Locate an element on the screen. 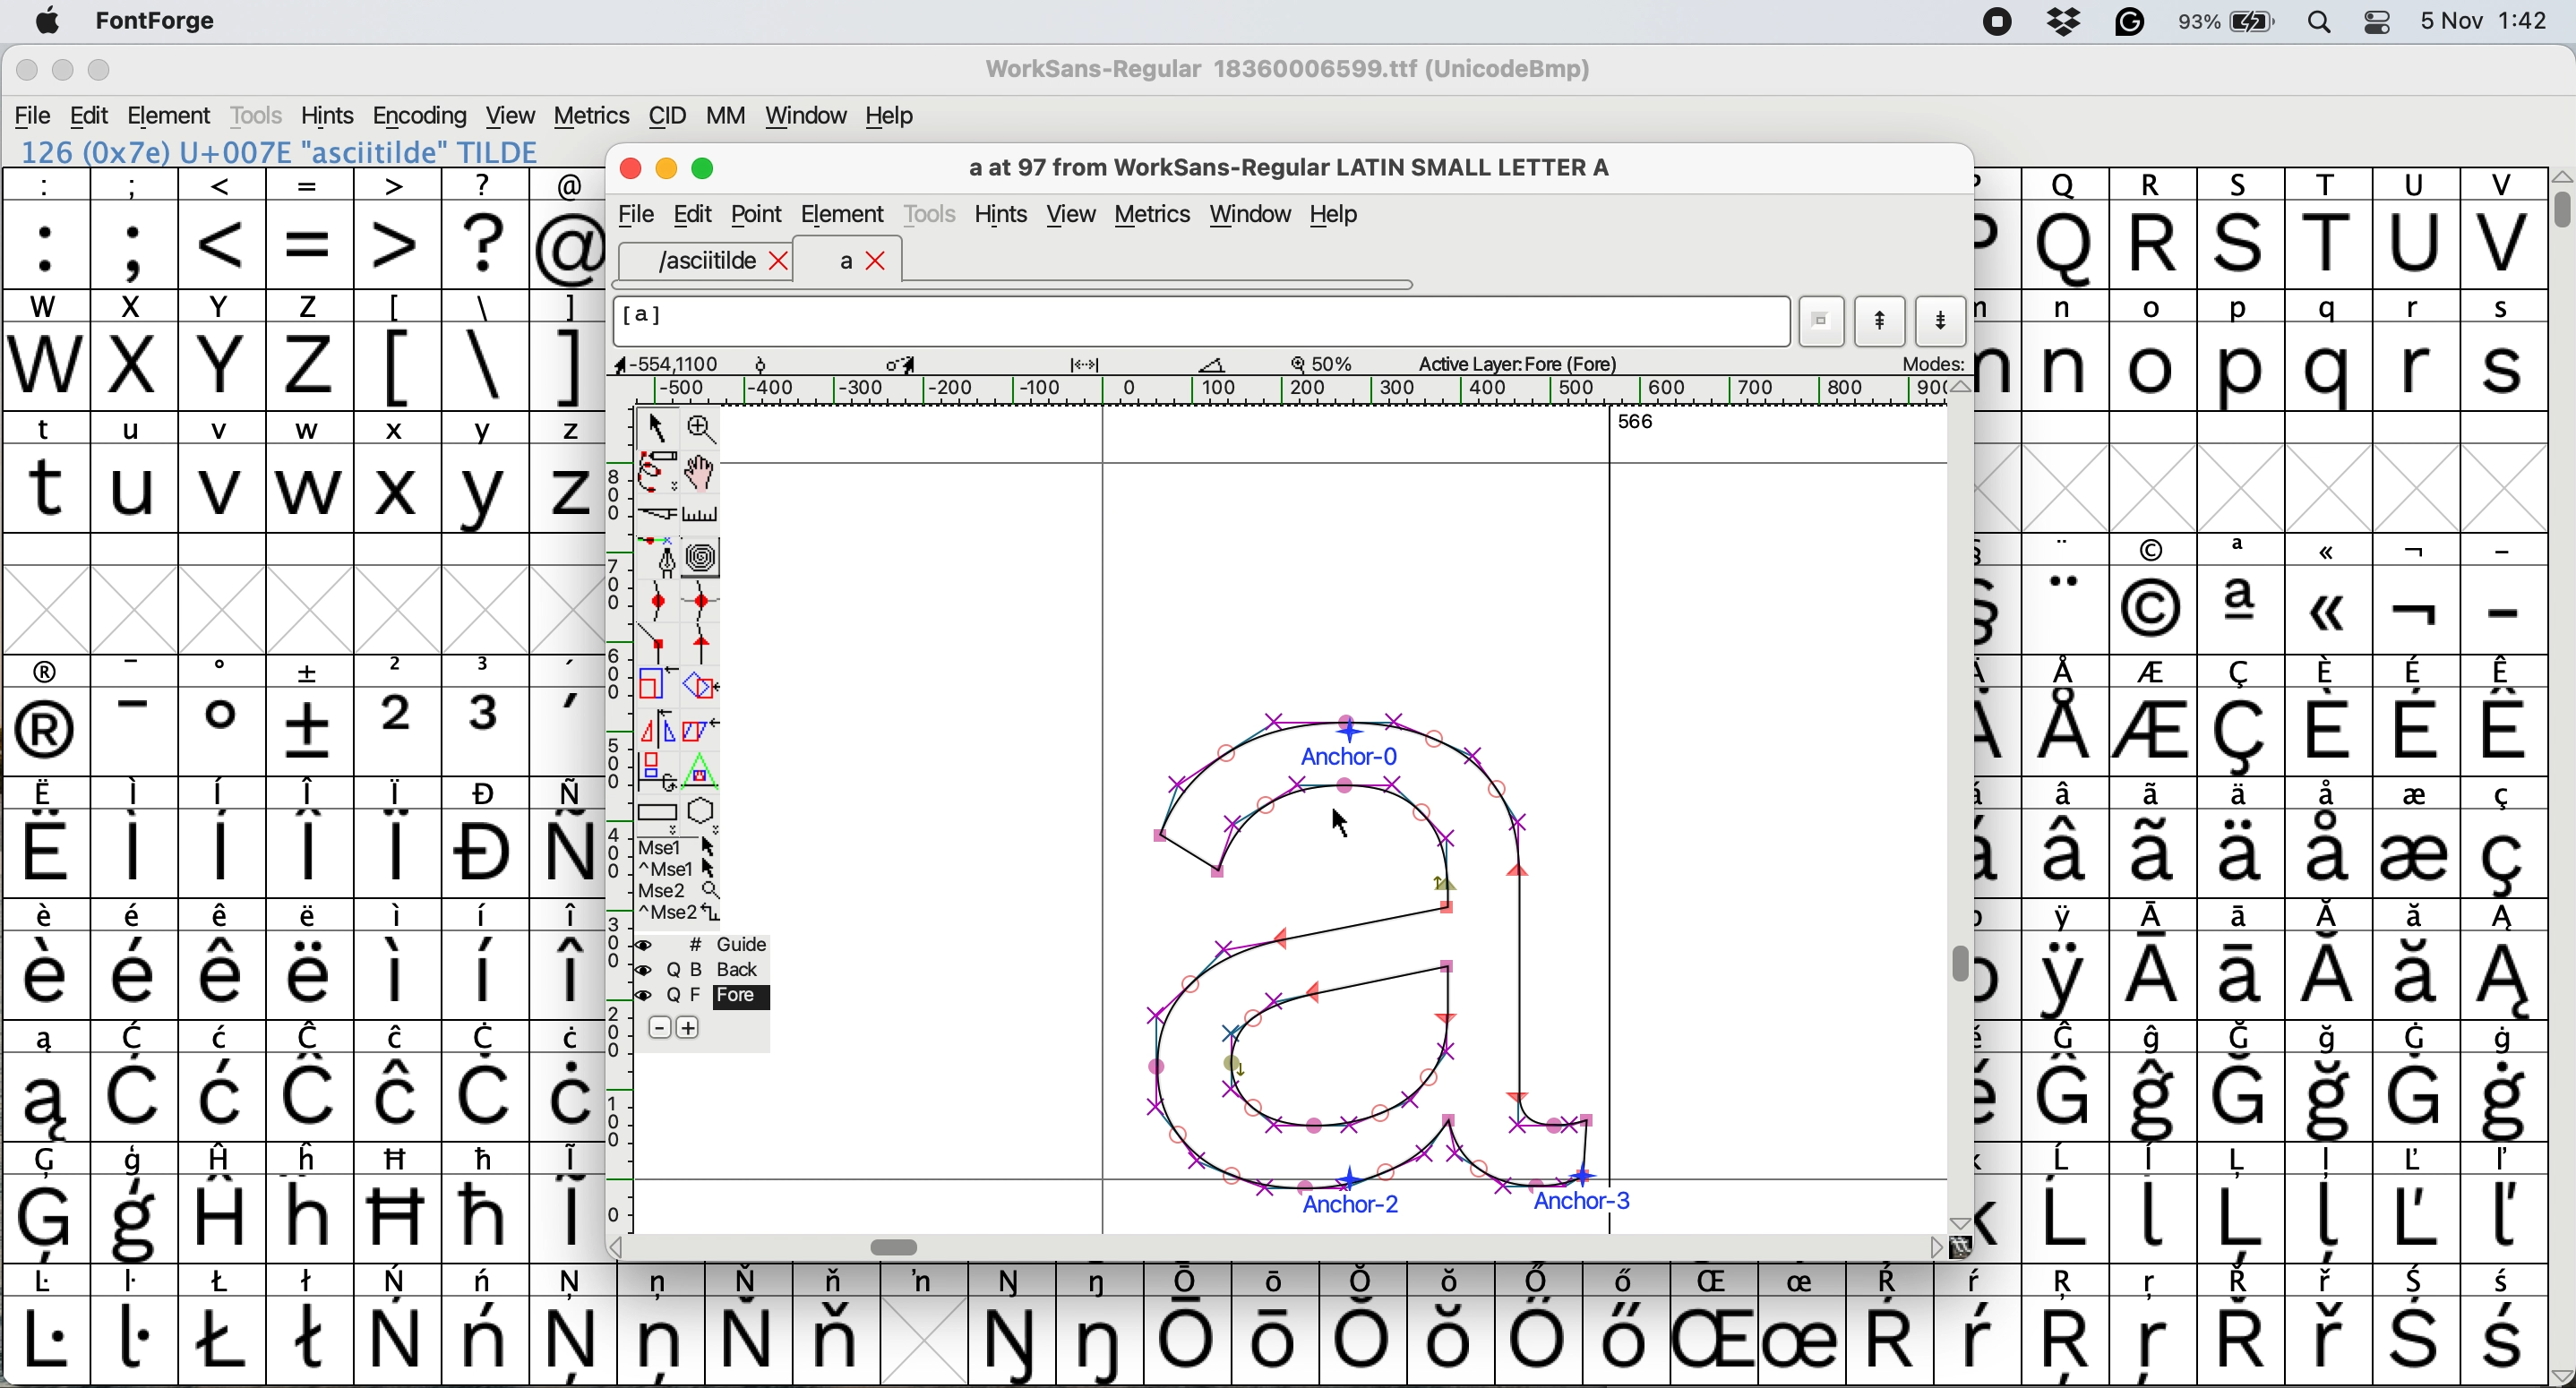 Image resolution: width=2576 pixels, height=1388 pixels. change whether spiro is active or not is located at coordinates (703, 556).